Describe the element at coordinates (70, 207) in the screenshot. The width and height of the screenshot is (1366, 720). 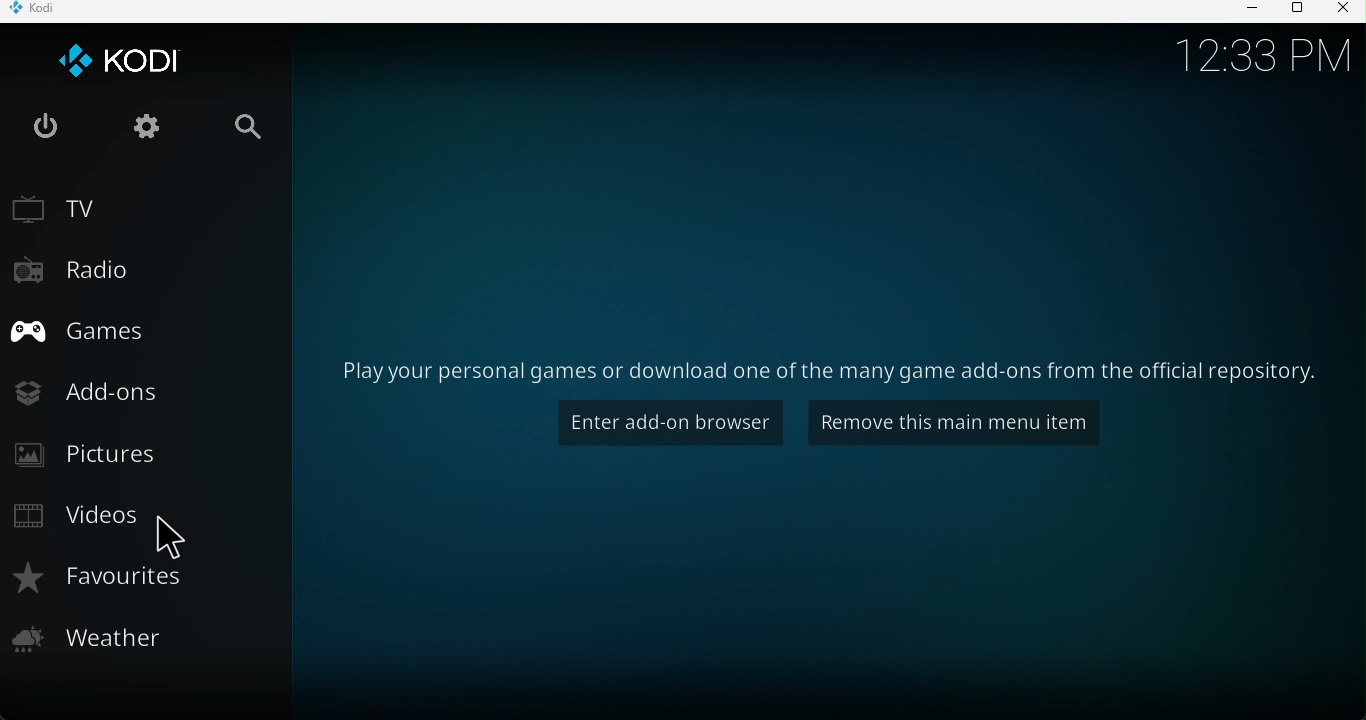
I see `TV` at that location.